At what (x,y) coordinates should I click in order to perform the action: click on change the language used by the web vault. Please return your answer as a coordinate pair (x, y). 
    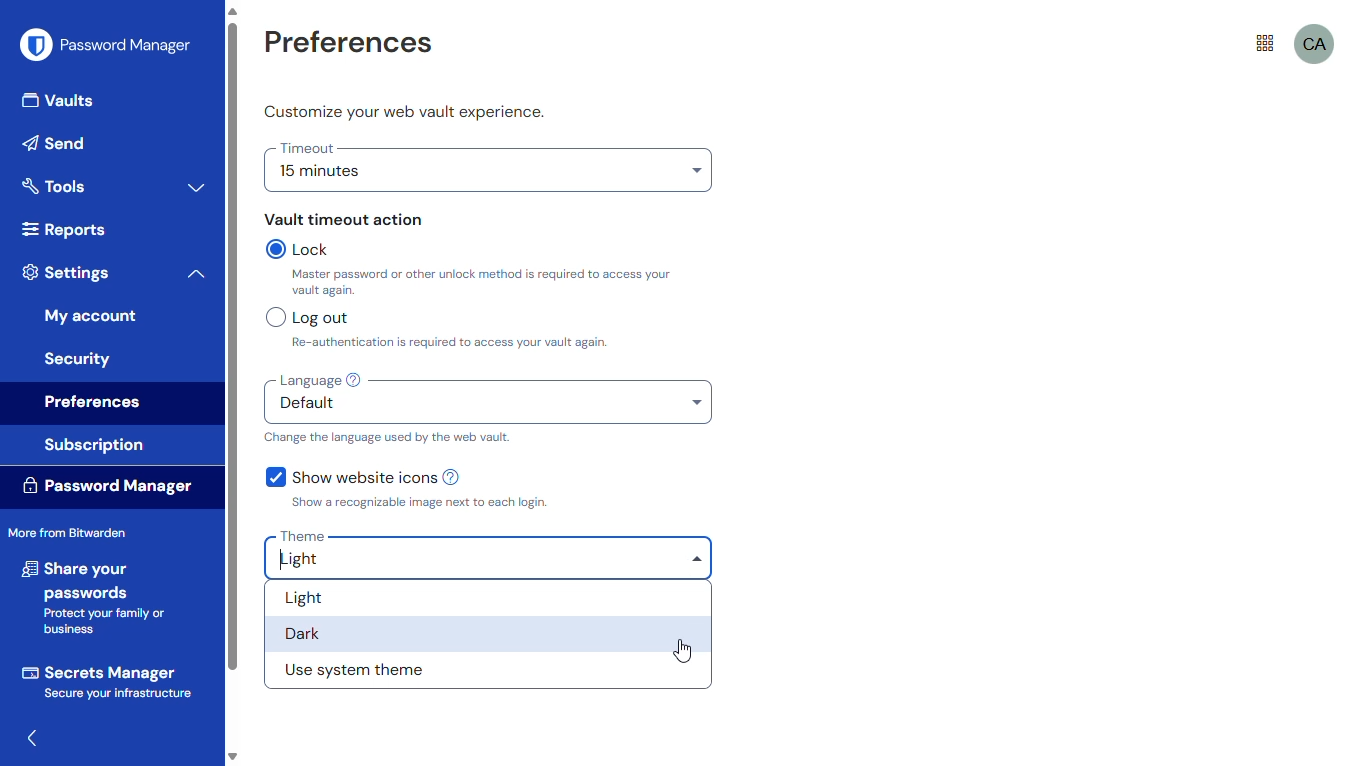
    Looking at the image, I should click on (387, 437).